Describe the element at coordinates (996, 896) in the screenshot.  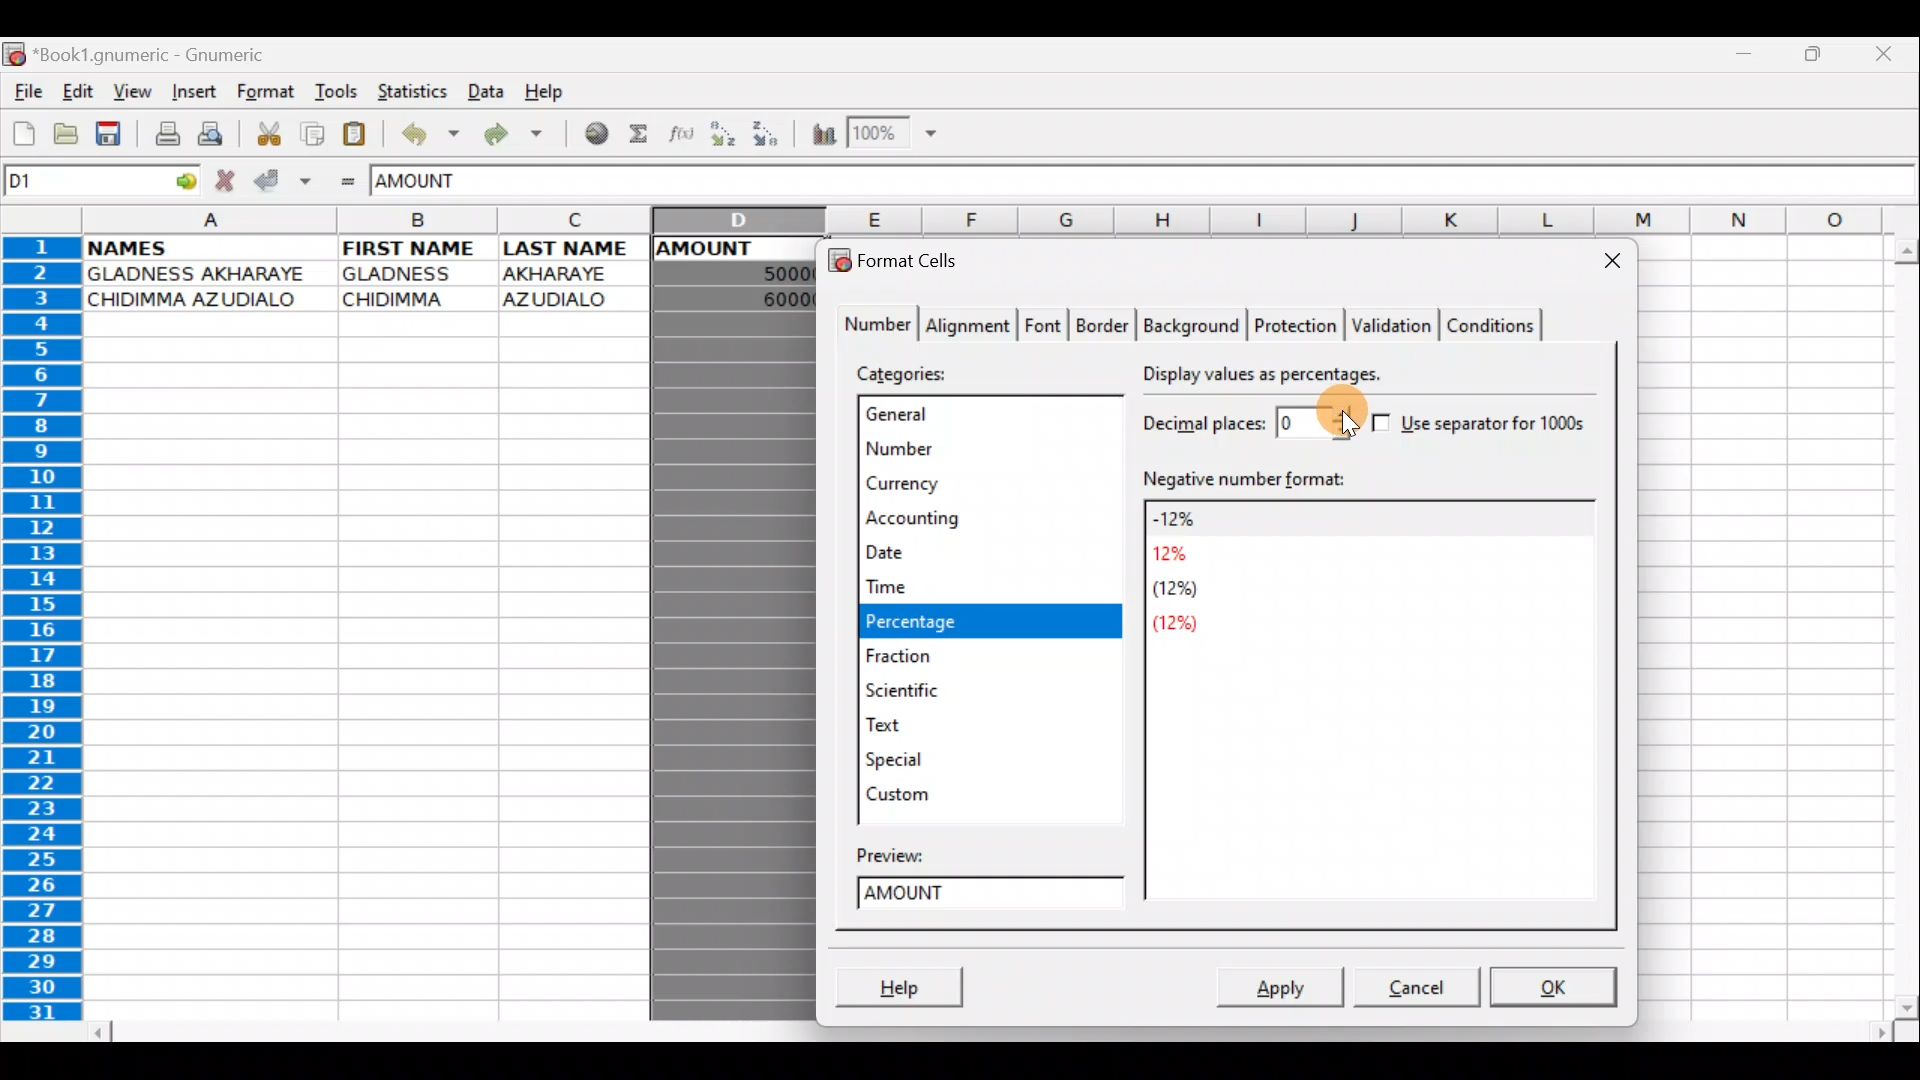
I see `Amount` at that location.